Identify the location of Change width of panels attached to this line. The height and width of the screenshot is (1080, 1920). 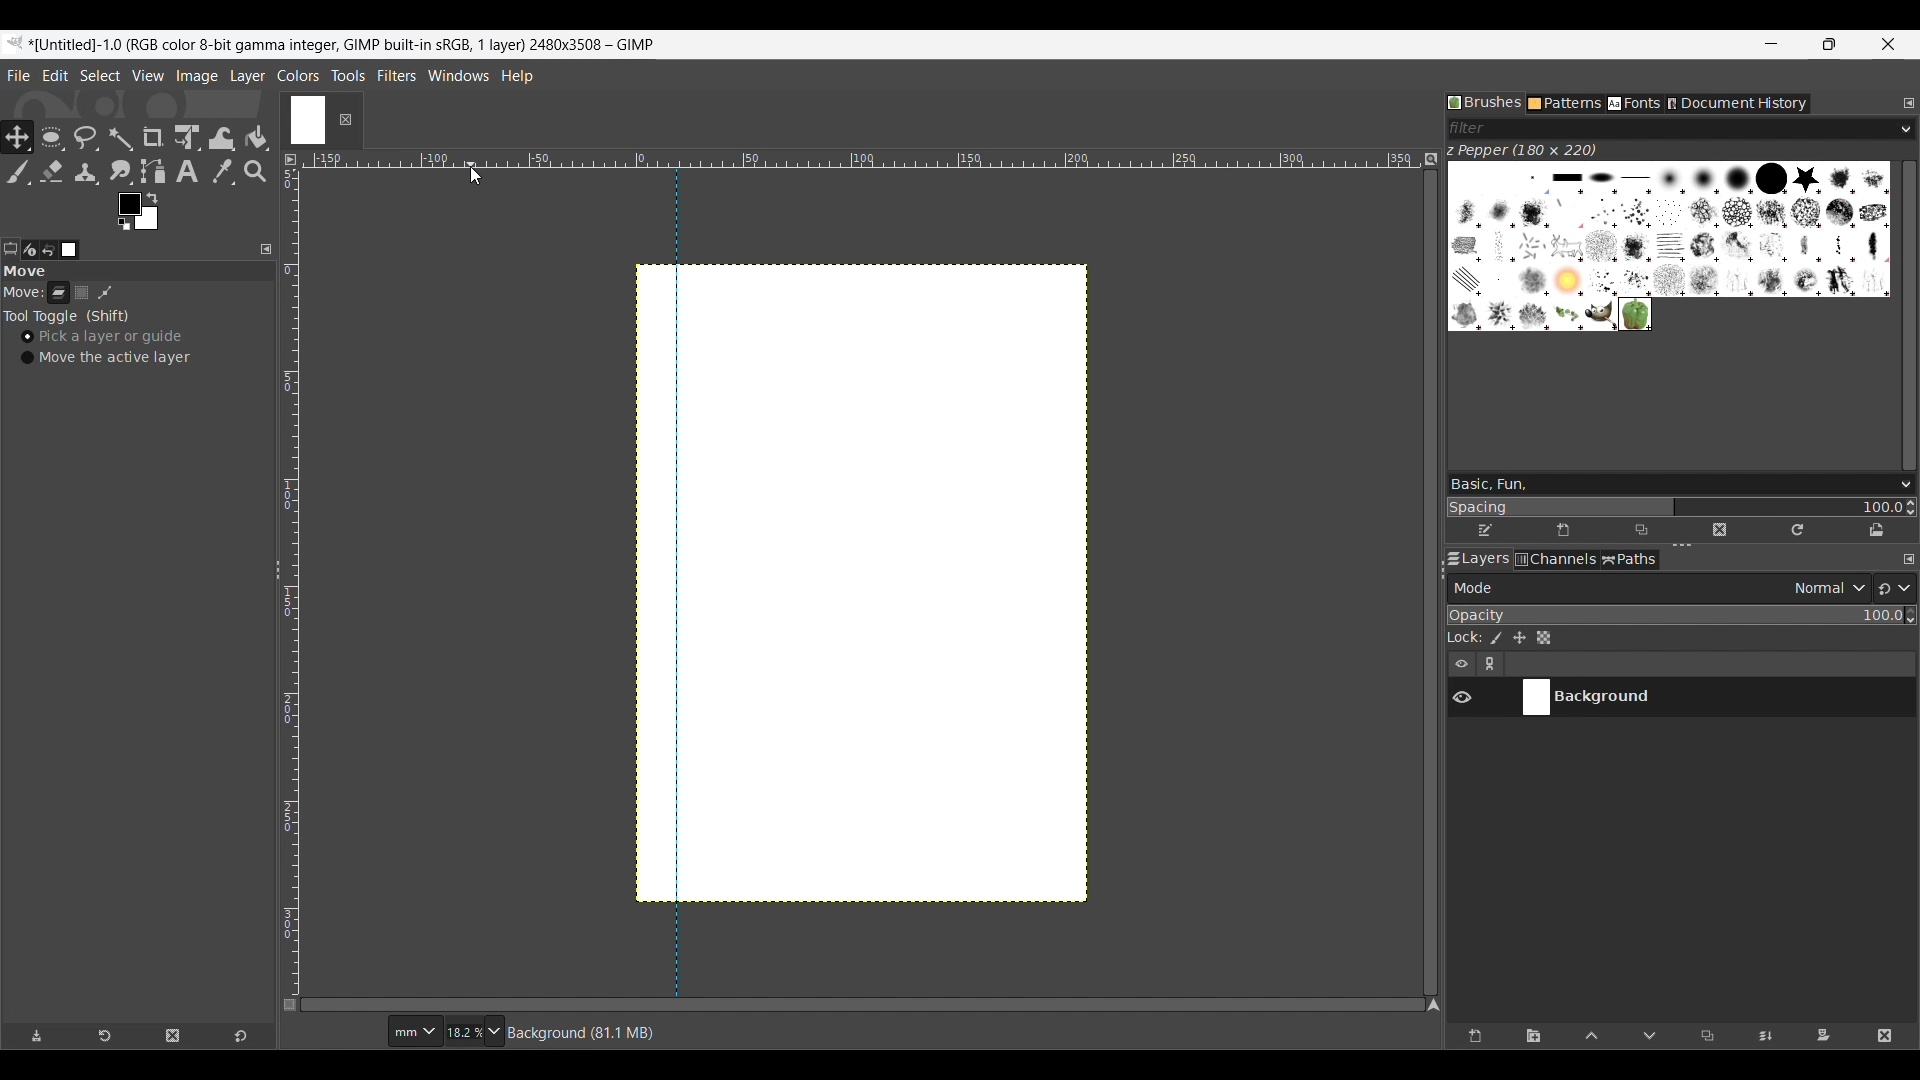
(1423, 576).